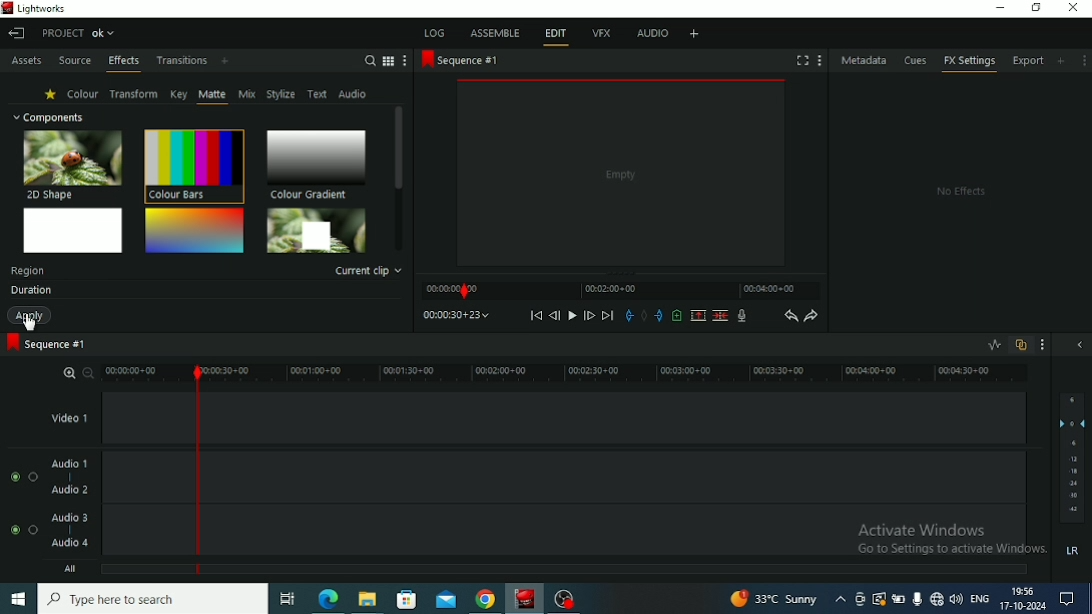 The height and width of the screenshot is (614, 1092). I want to click on File preview, so click(621, 173).